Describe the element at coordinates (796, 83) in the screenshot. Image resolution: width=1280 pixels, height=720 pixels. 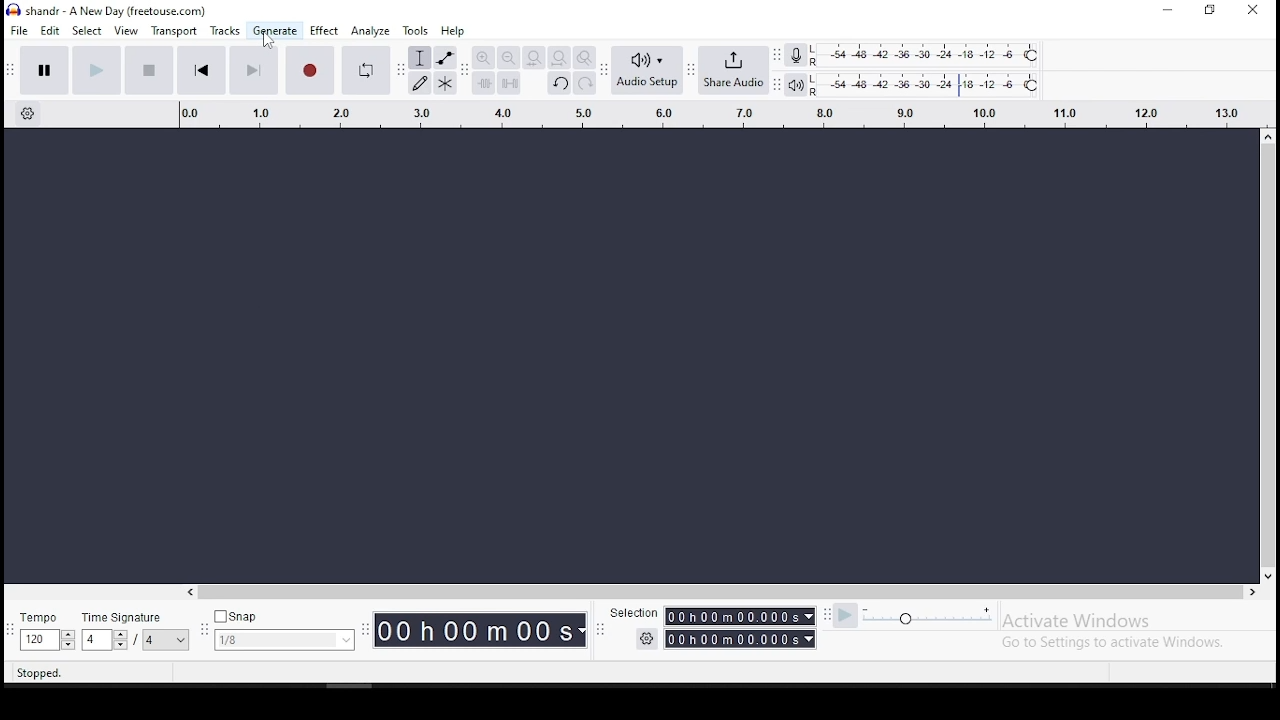
I see `playback meter` at that location.